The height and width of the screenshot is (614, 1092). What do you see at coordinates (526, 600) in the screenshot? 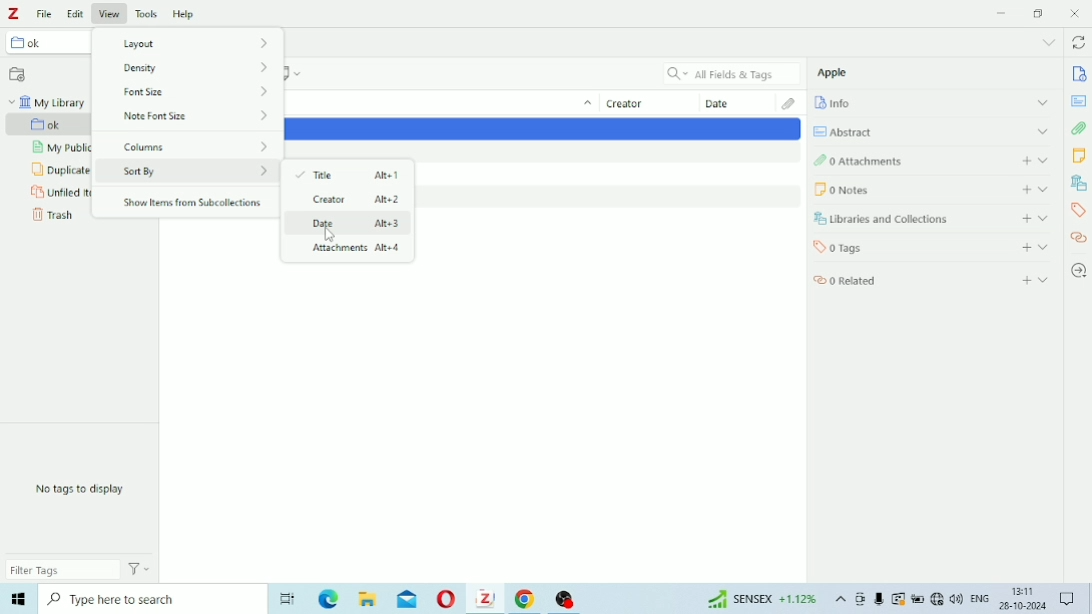
I see `Google Chrome` at bounding box center [526, 600].